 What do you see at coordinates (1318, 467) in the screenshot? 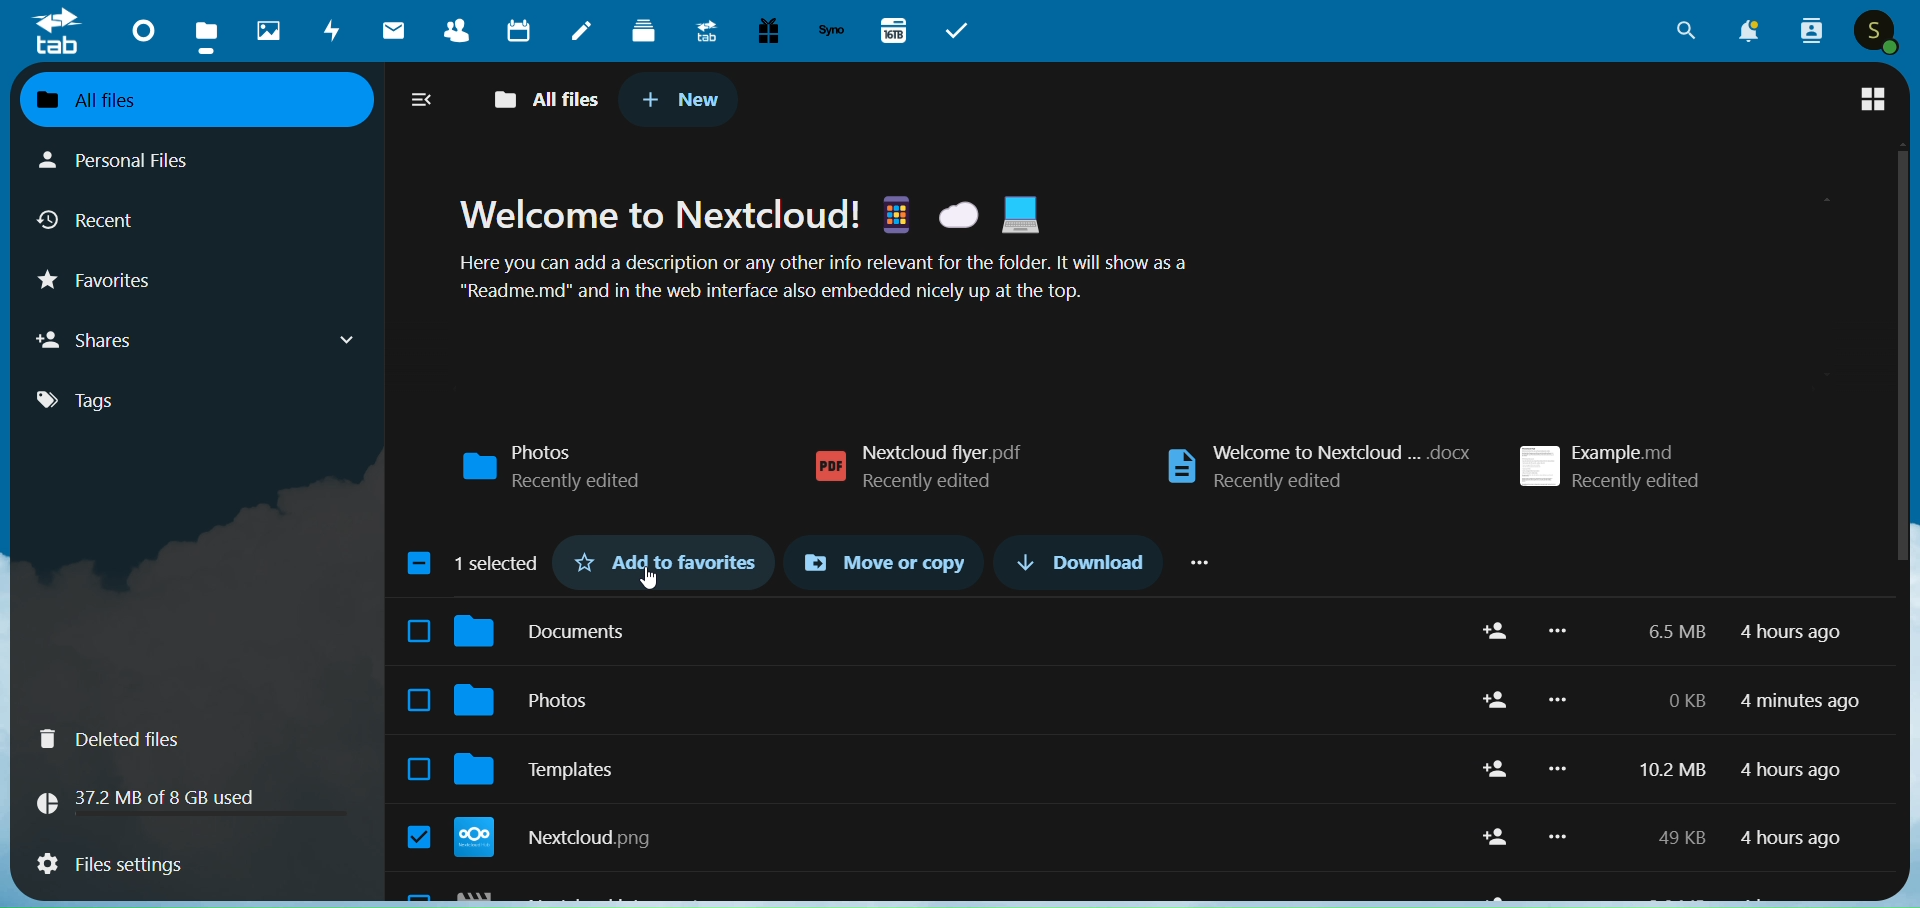
I see `Welcome to Nextcloud ... docx Recently edited` at bounding box center [1318, 467].